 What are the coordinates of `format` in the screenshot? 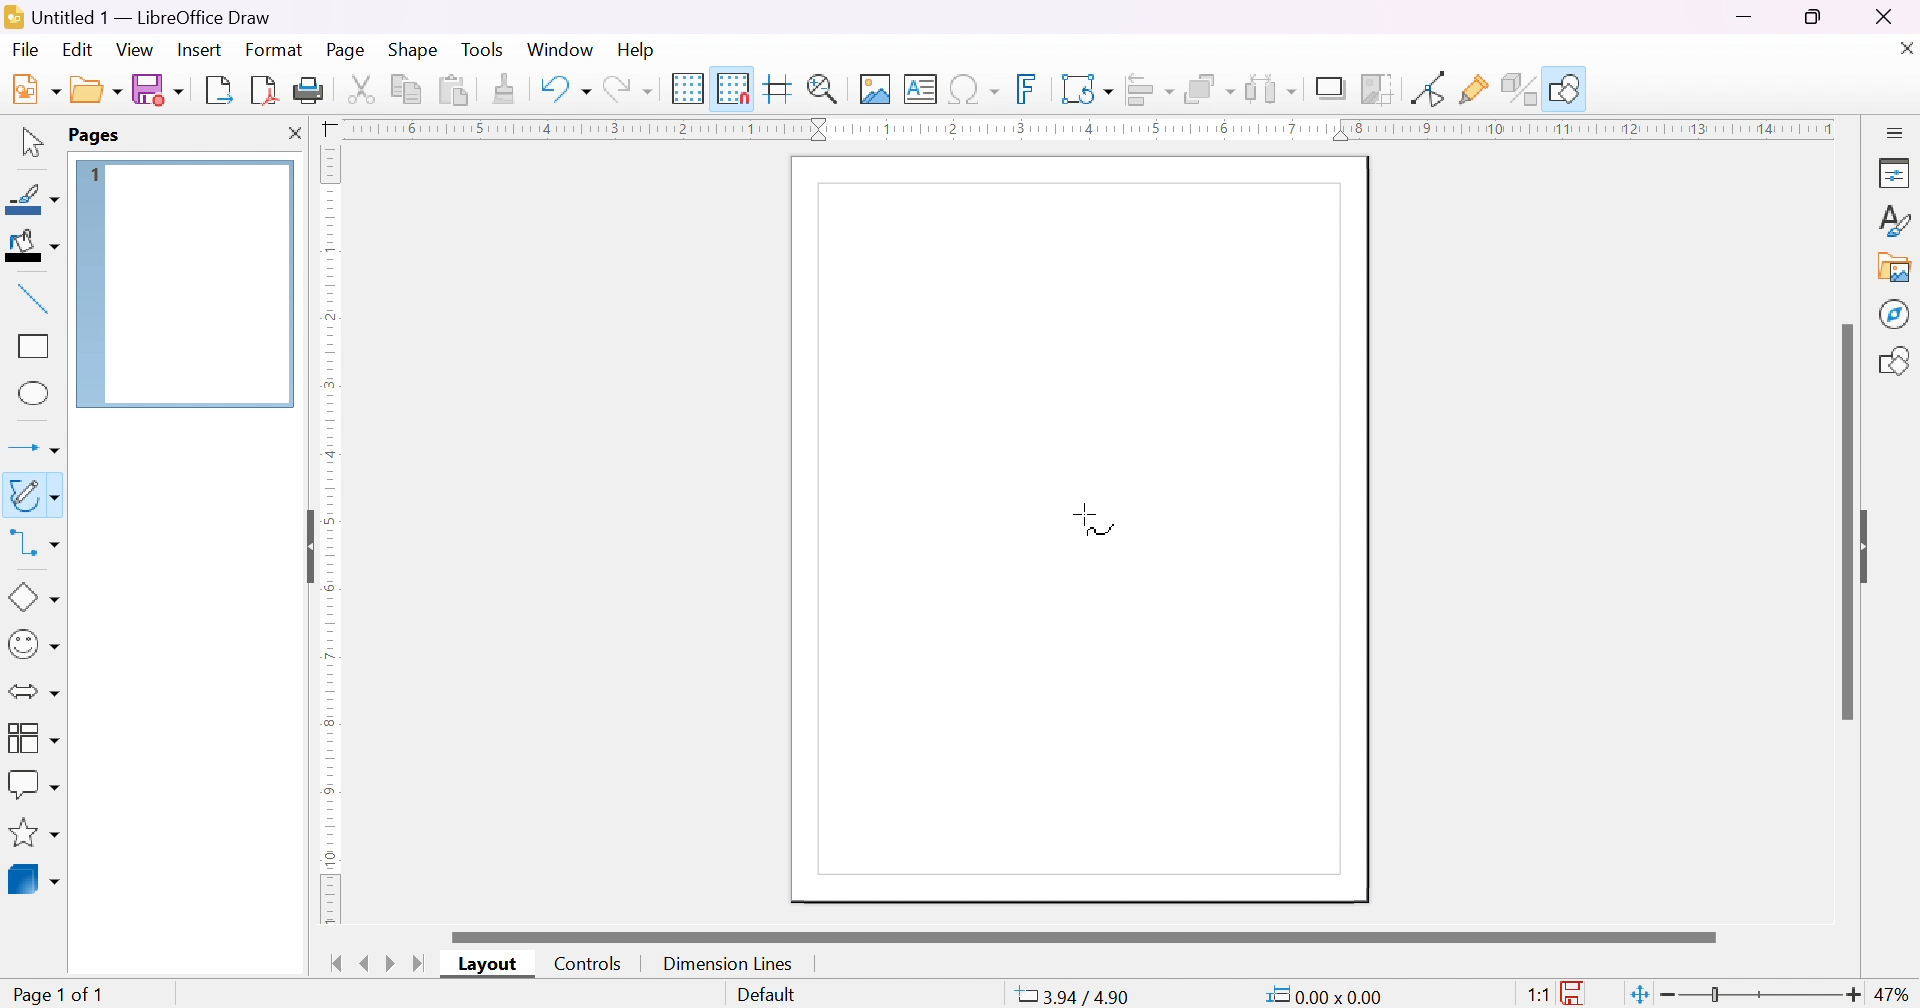 It's located at (275, 48).